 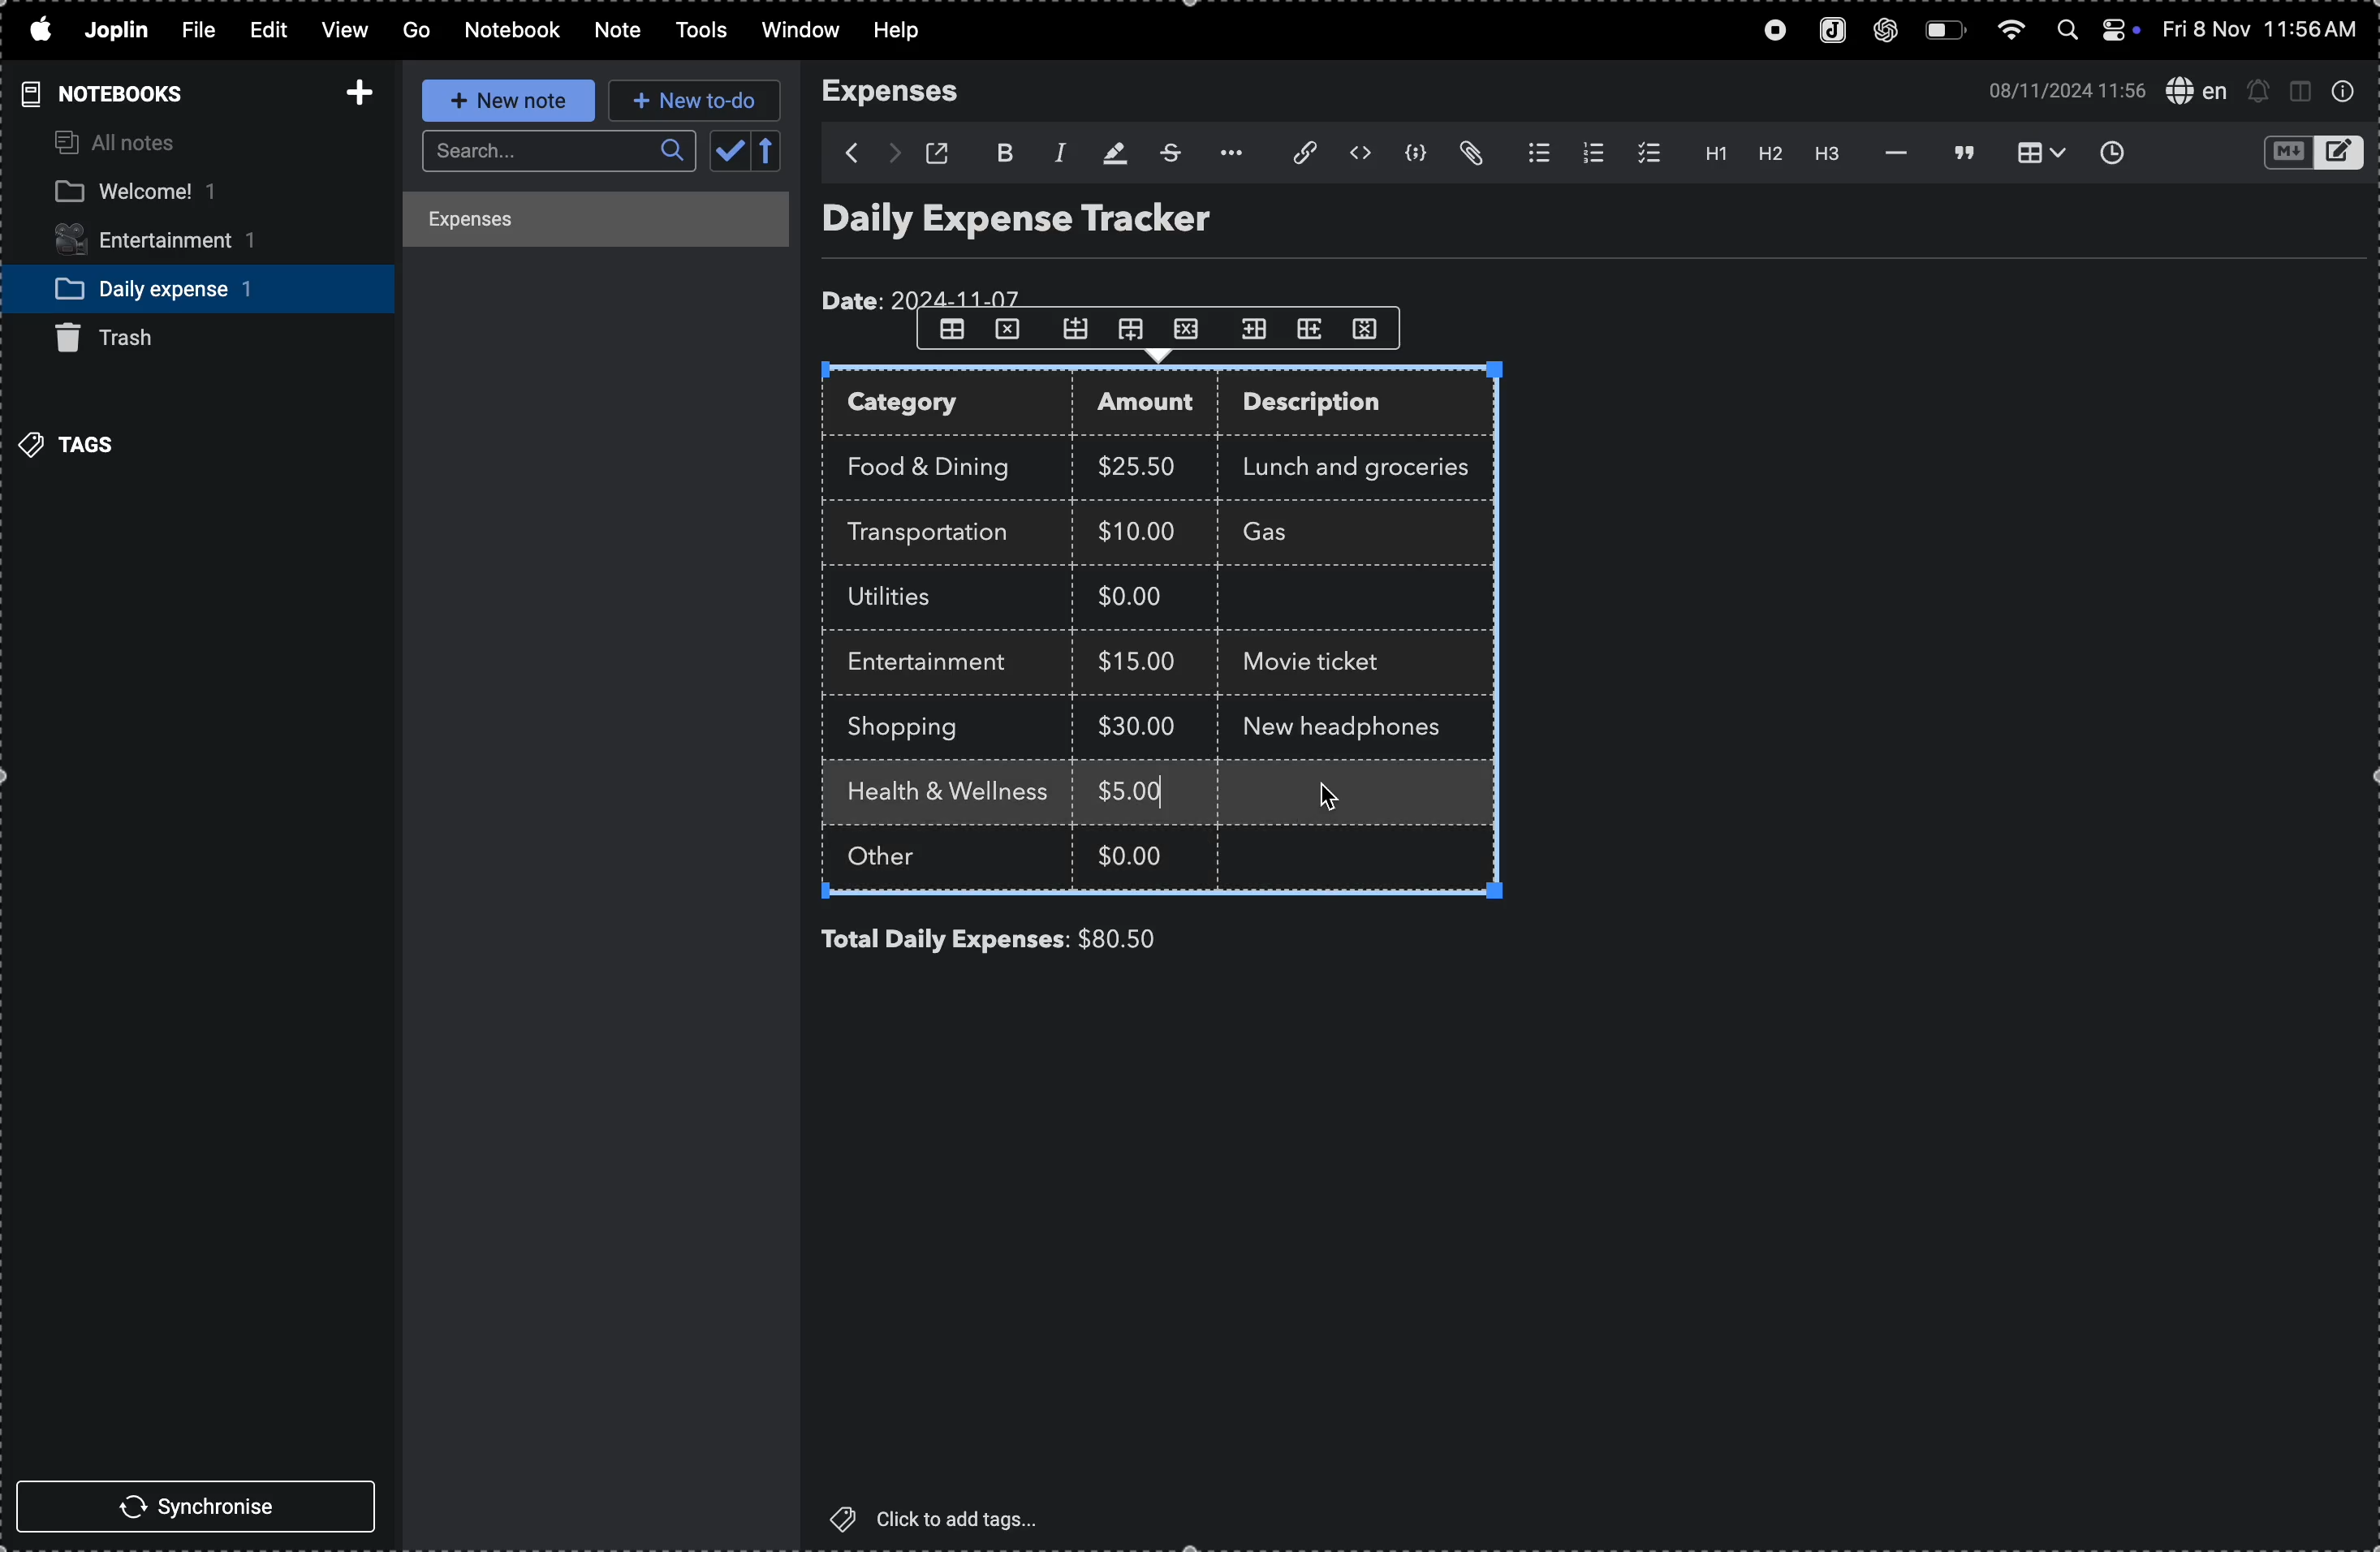 What do you see at coordinates (695, 101) in the screenshot?
I see `new to do` at bounding box center [695, 101].